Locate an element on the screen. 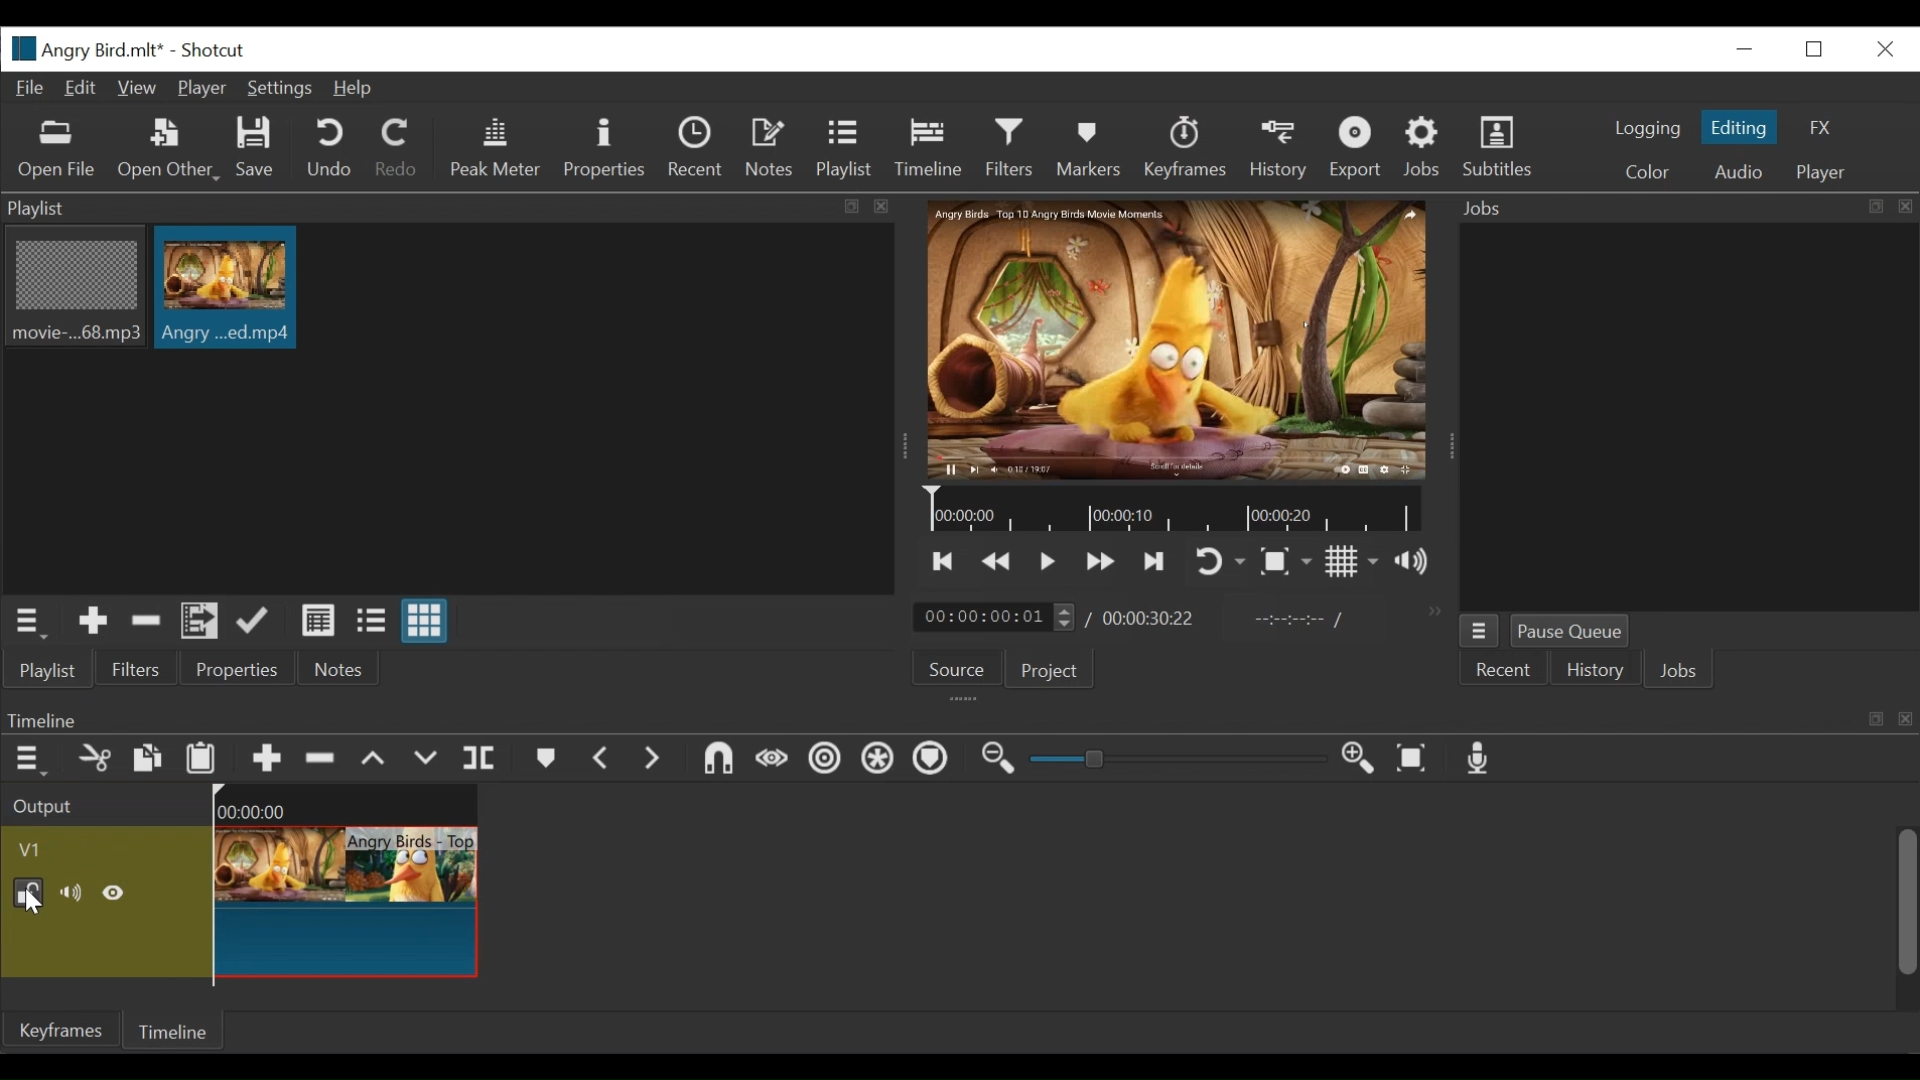 The width and height of the screenshot is (1920, 1080). Paste is located at coordinates (201, 759).